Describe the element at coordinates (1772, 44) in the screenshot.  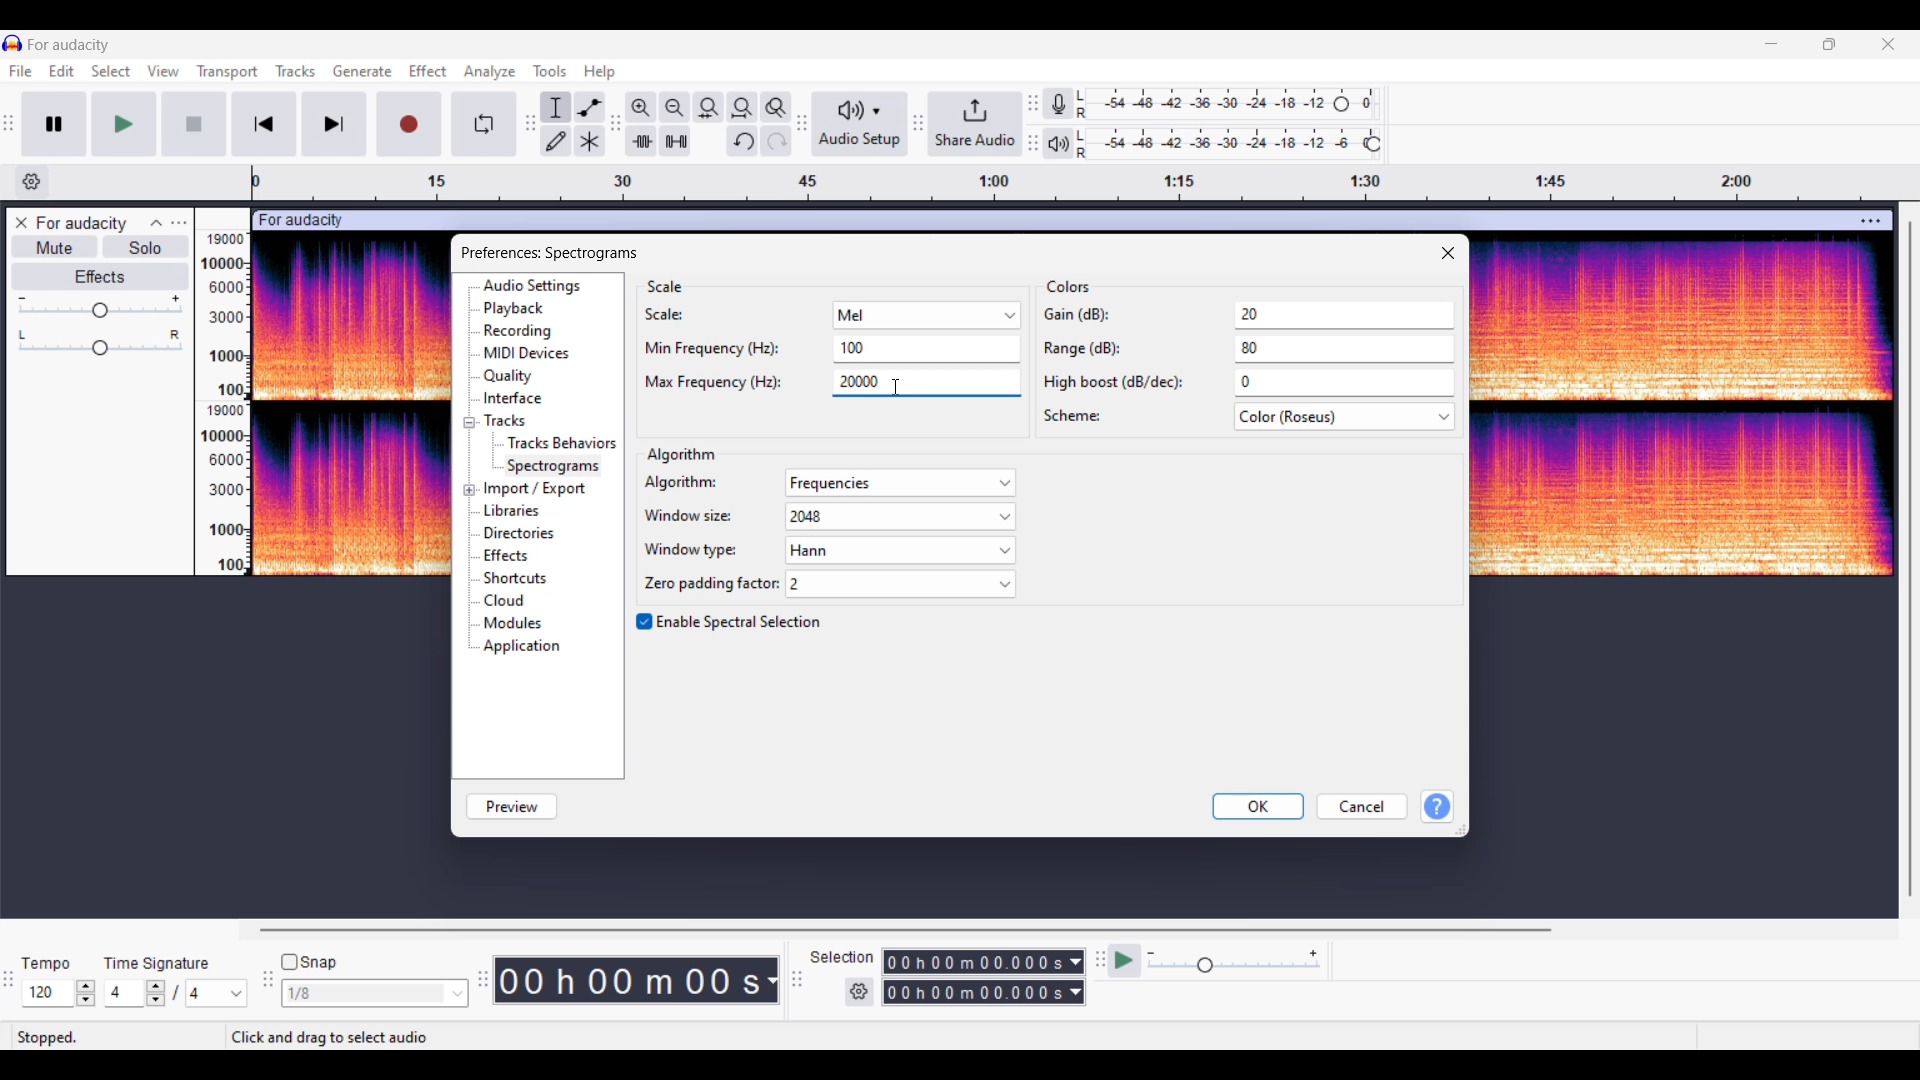
I see `Minimize` at that location.